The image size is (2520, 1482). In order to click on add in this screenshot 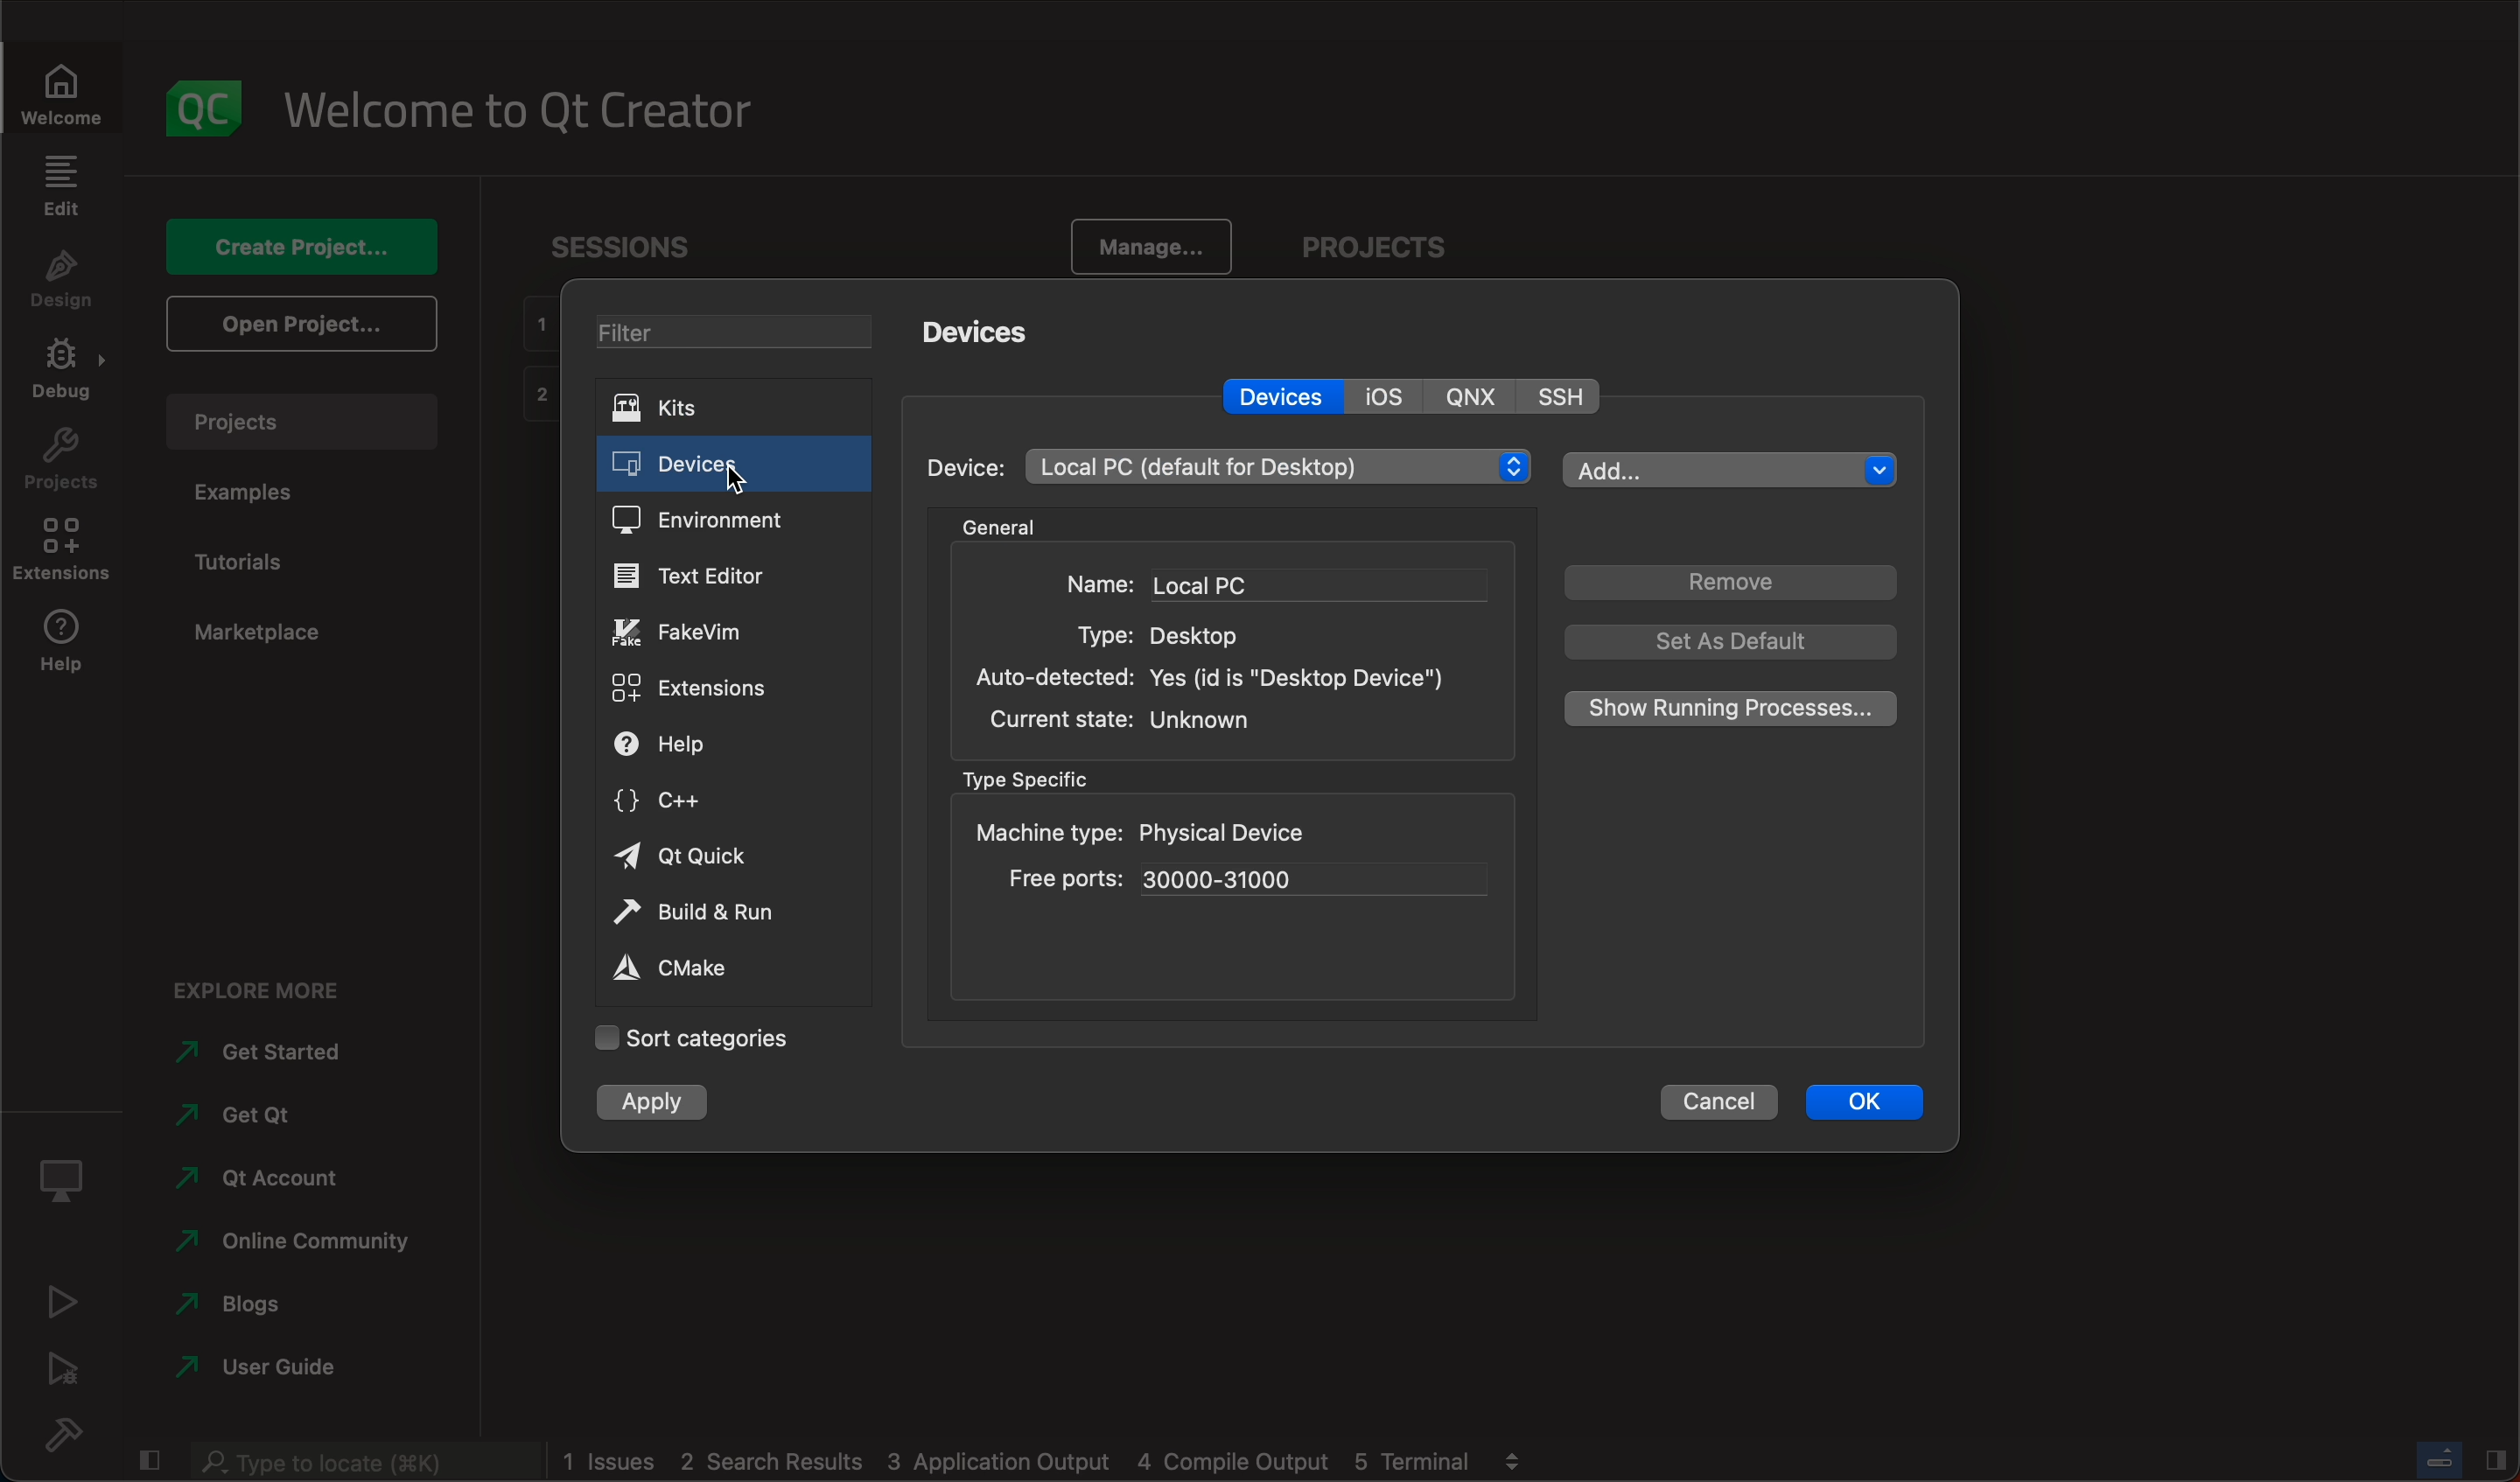, I will do `click(1728, 467)`.